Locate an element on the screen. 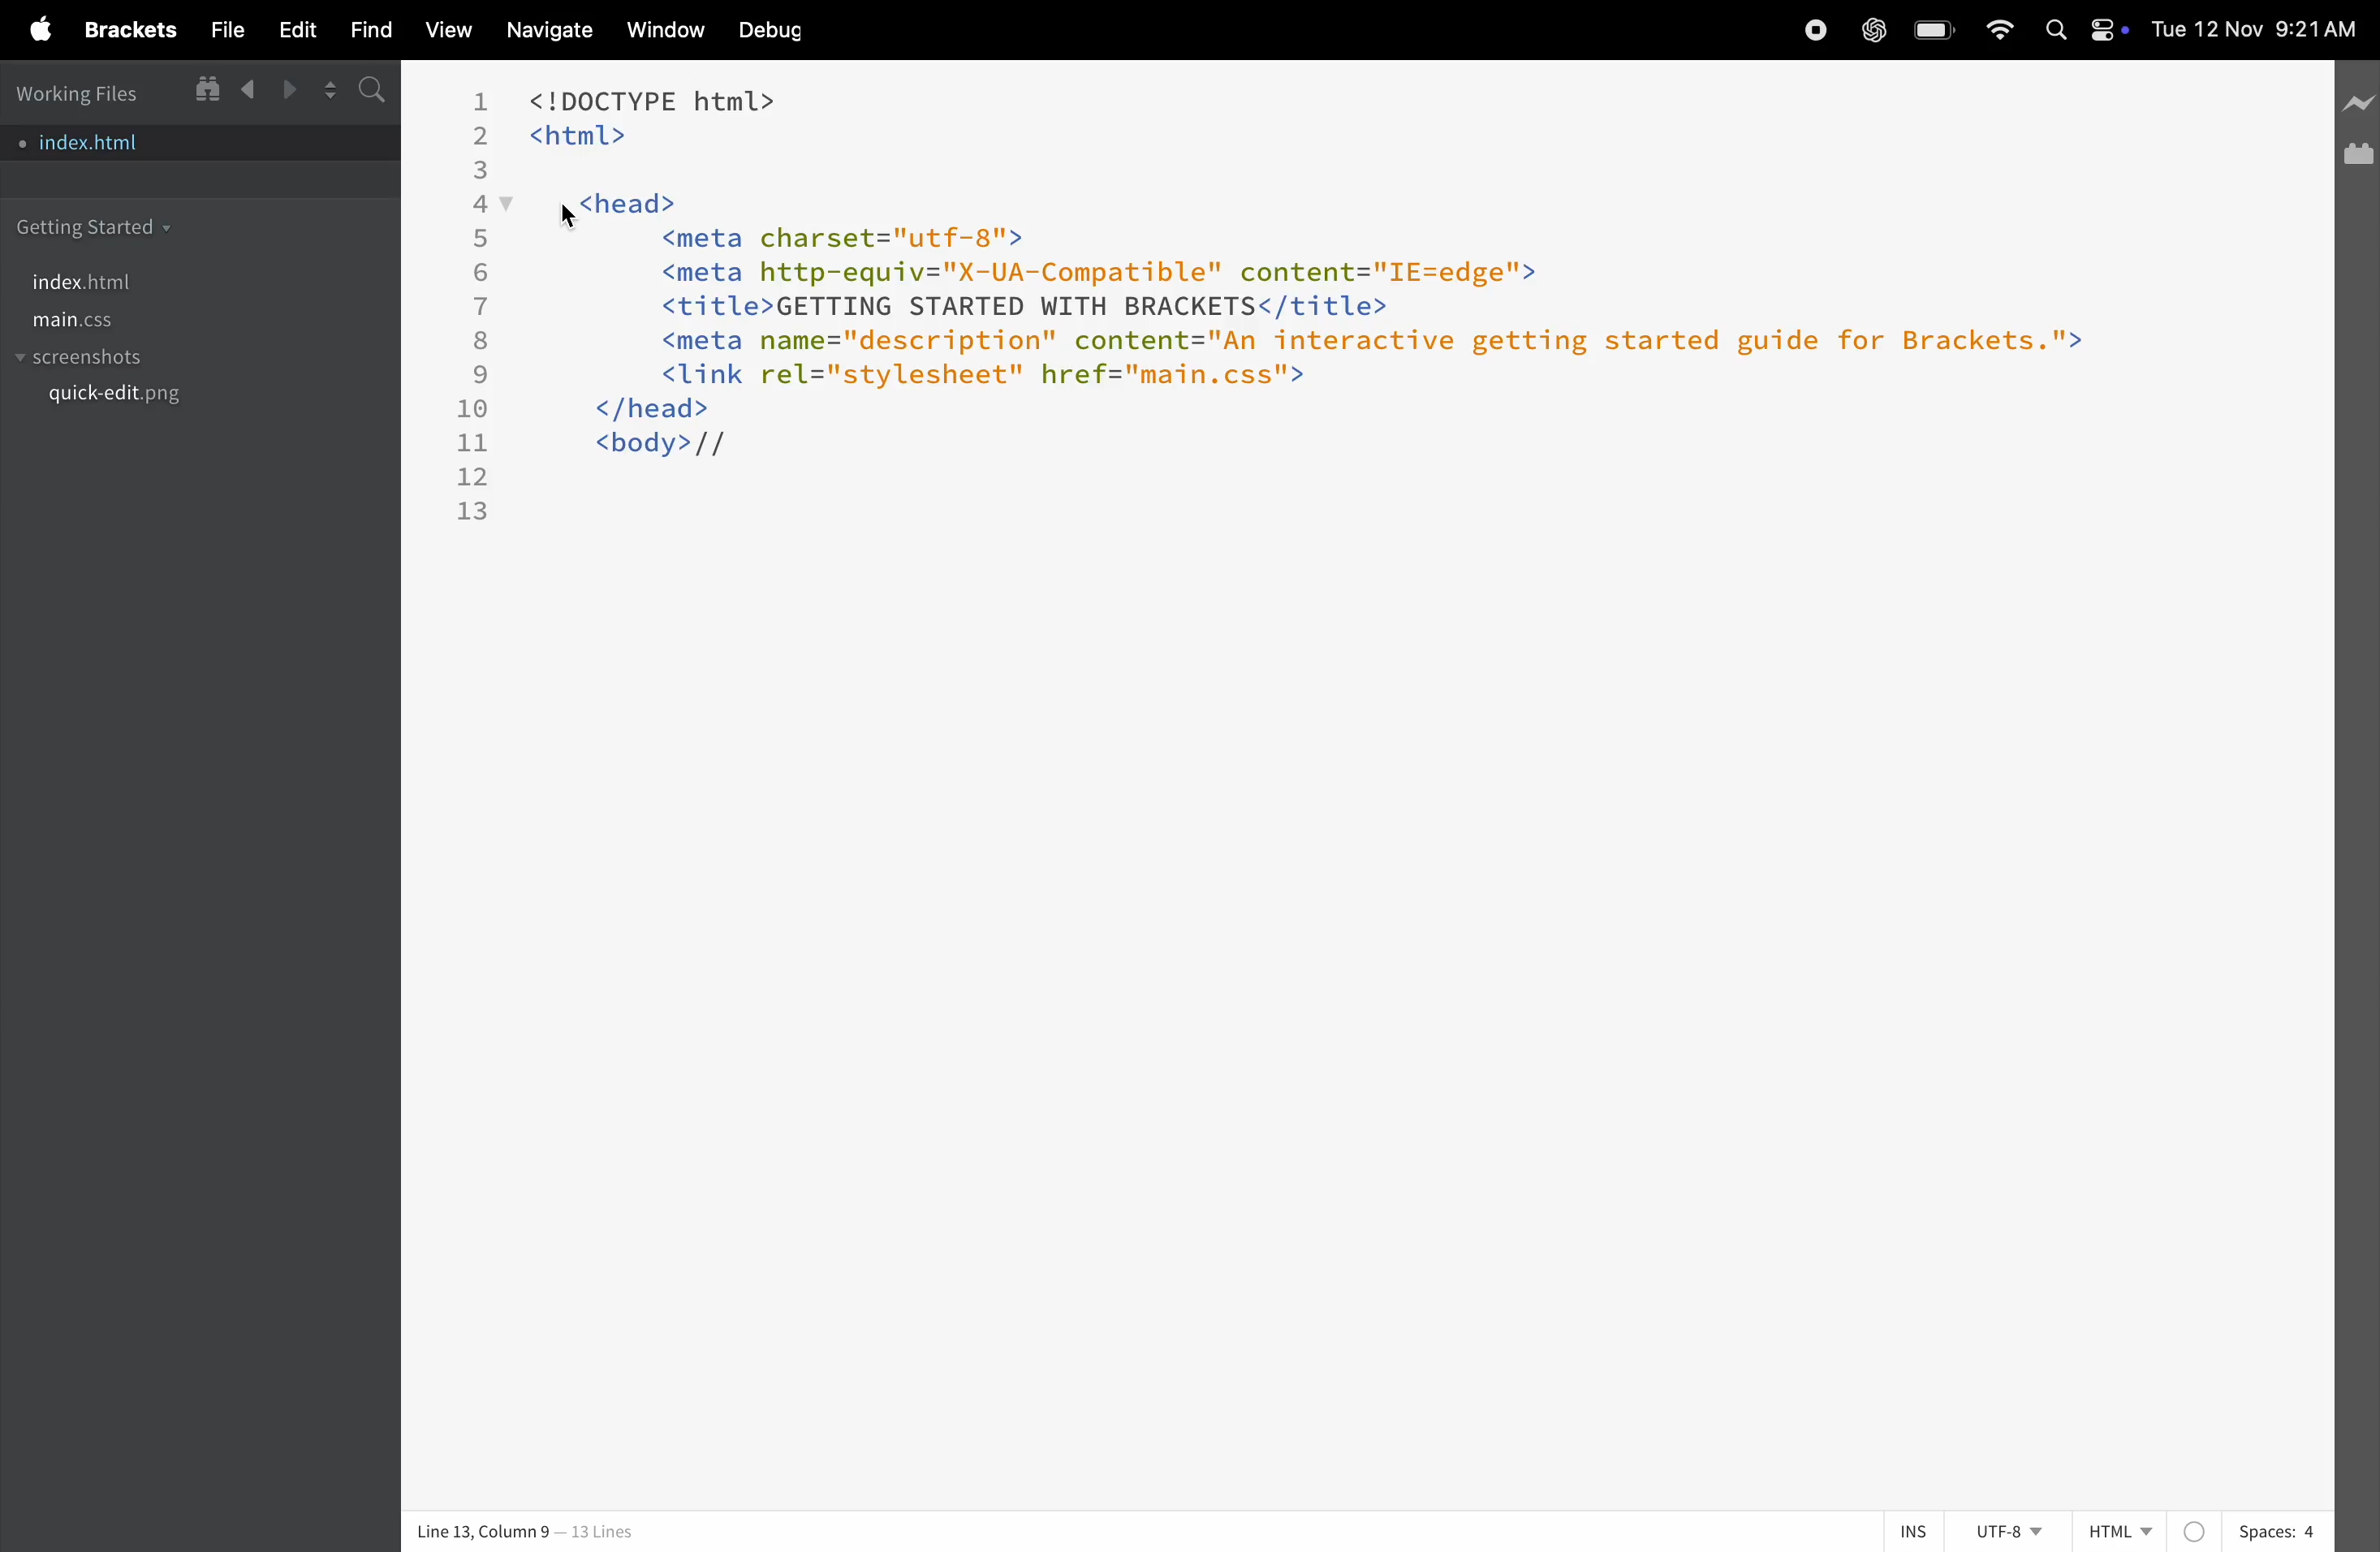 The height and width of the screenshot is (1552, 2380). index.html is located at coordinates (115, 278).